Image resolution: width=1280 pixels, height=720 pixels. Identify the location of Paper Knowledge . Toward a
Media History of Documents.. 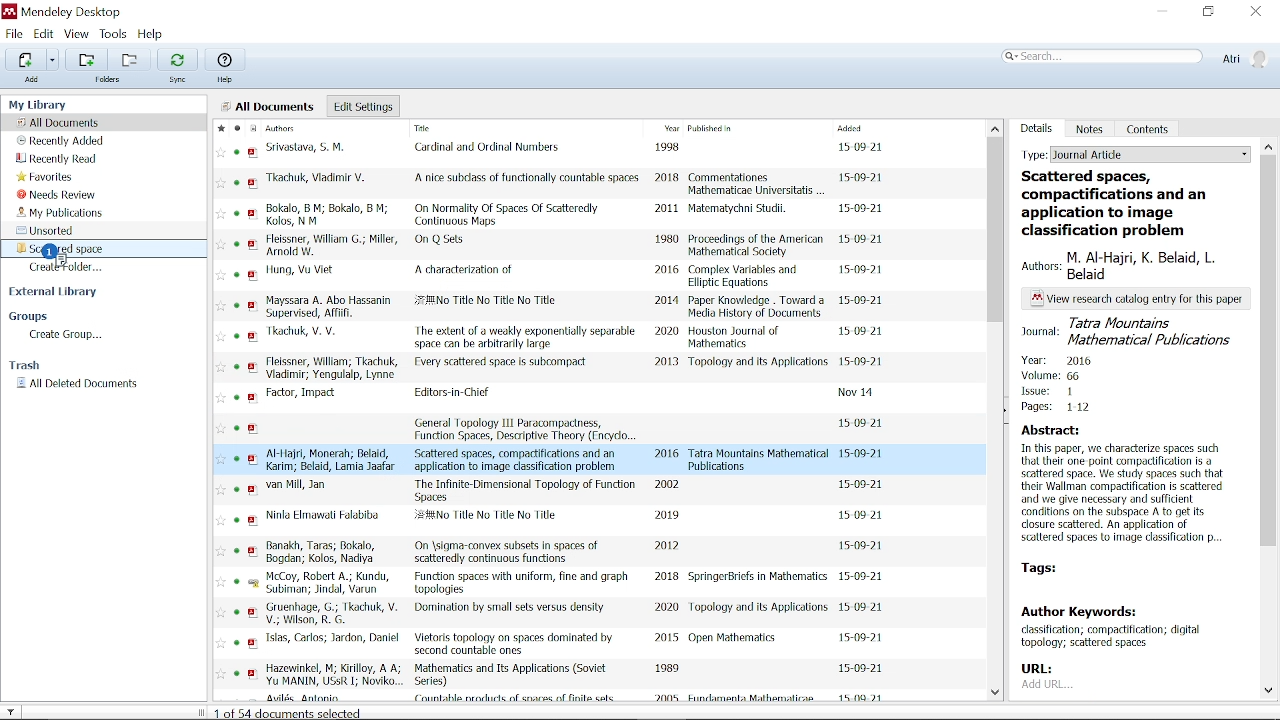
(758, 307).